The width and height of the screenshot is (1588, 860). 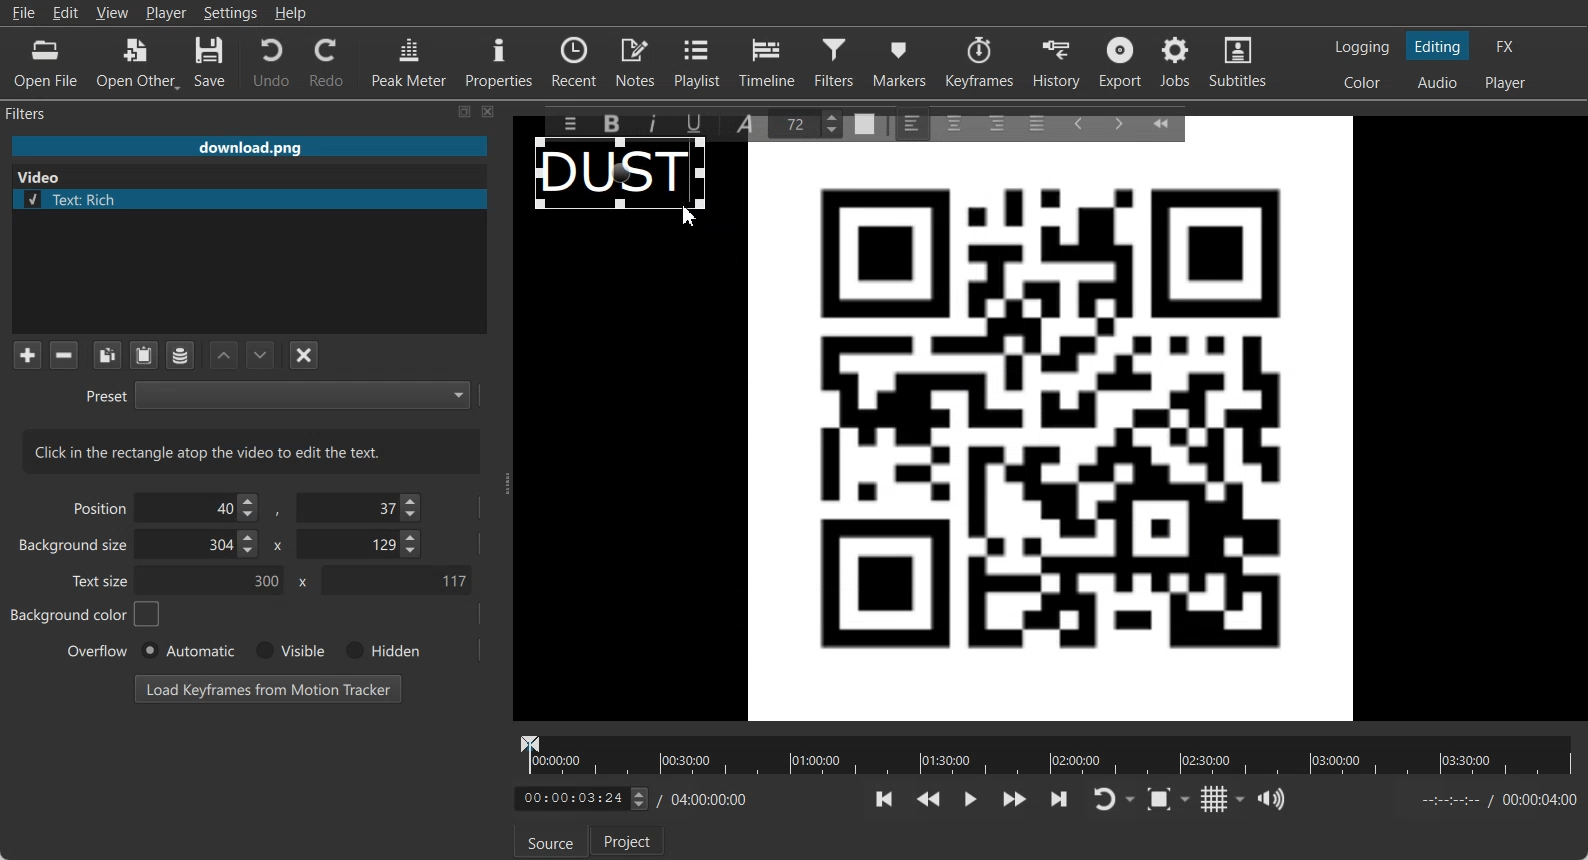 I want to click on Open Other, so click(x=138, y=63).